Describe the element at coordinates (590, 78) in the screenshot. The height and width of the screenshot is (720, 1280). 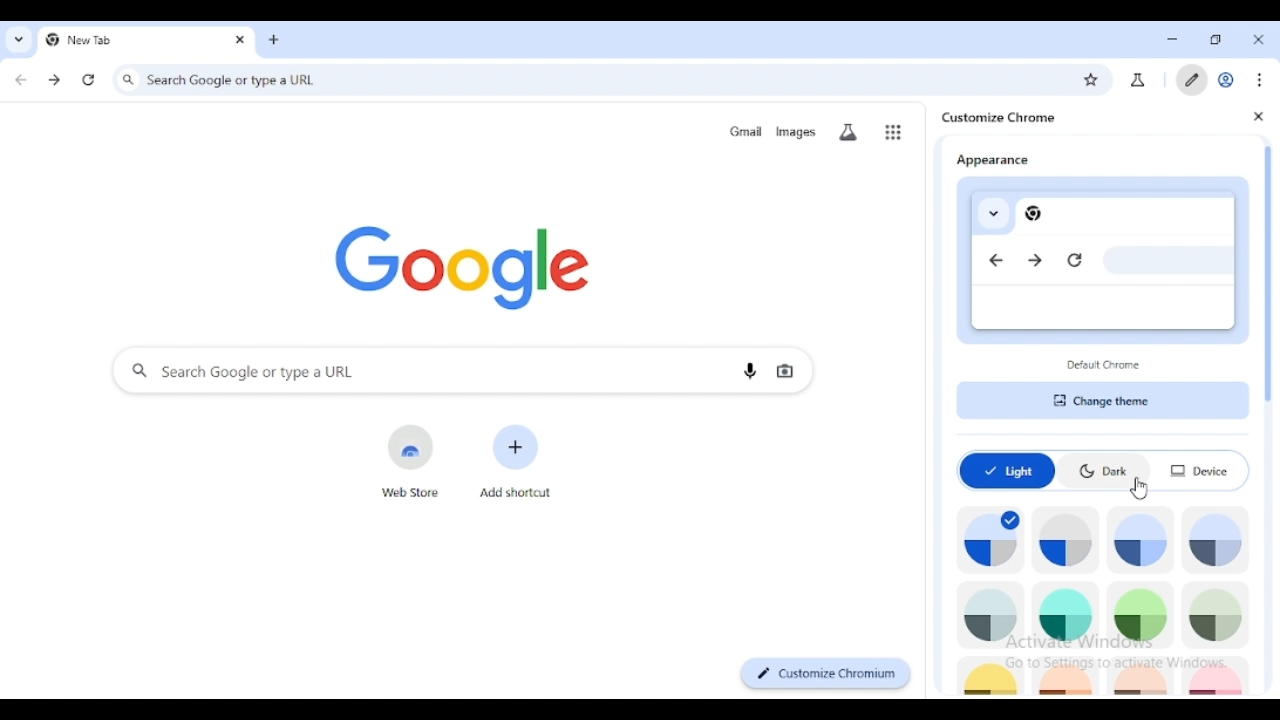
I see `search google or type a URL` at that location.